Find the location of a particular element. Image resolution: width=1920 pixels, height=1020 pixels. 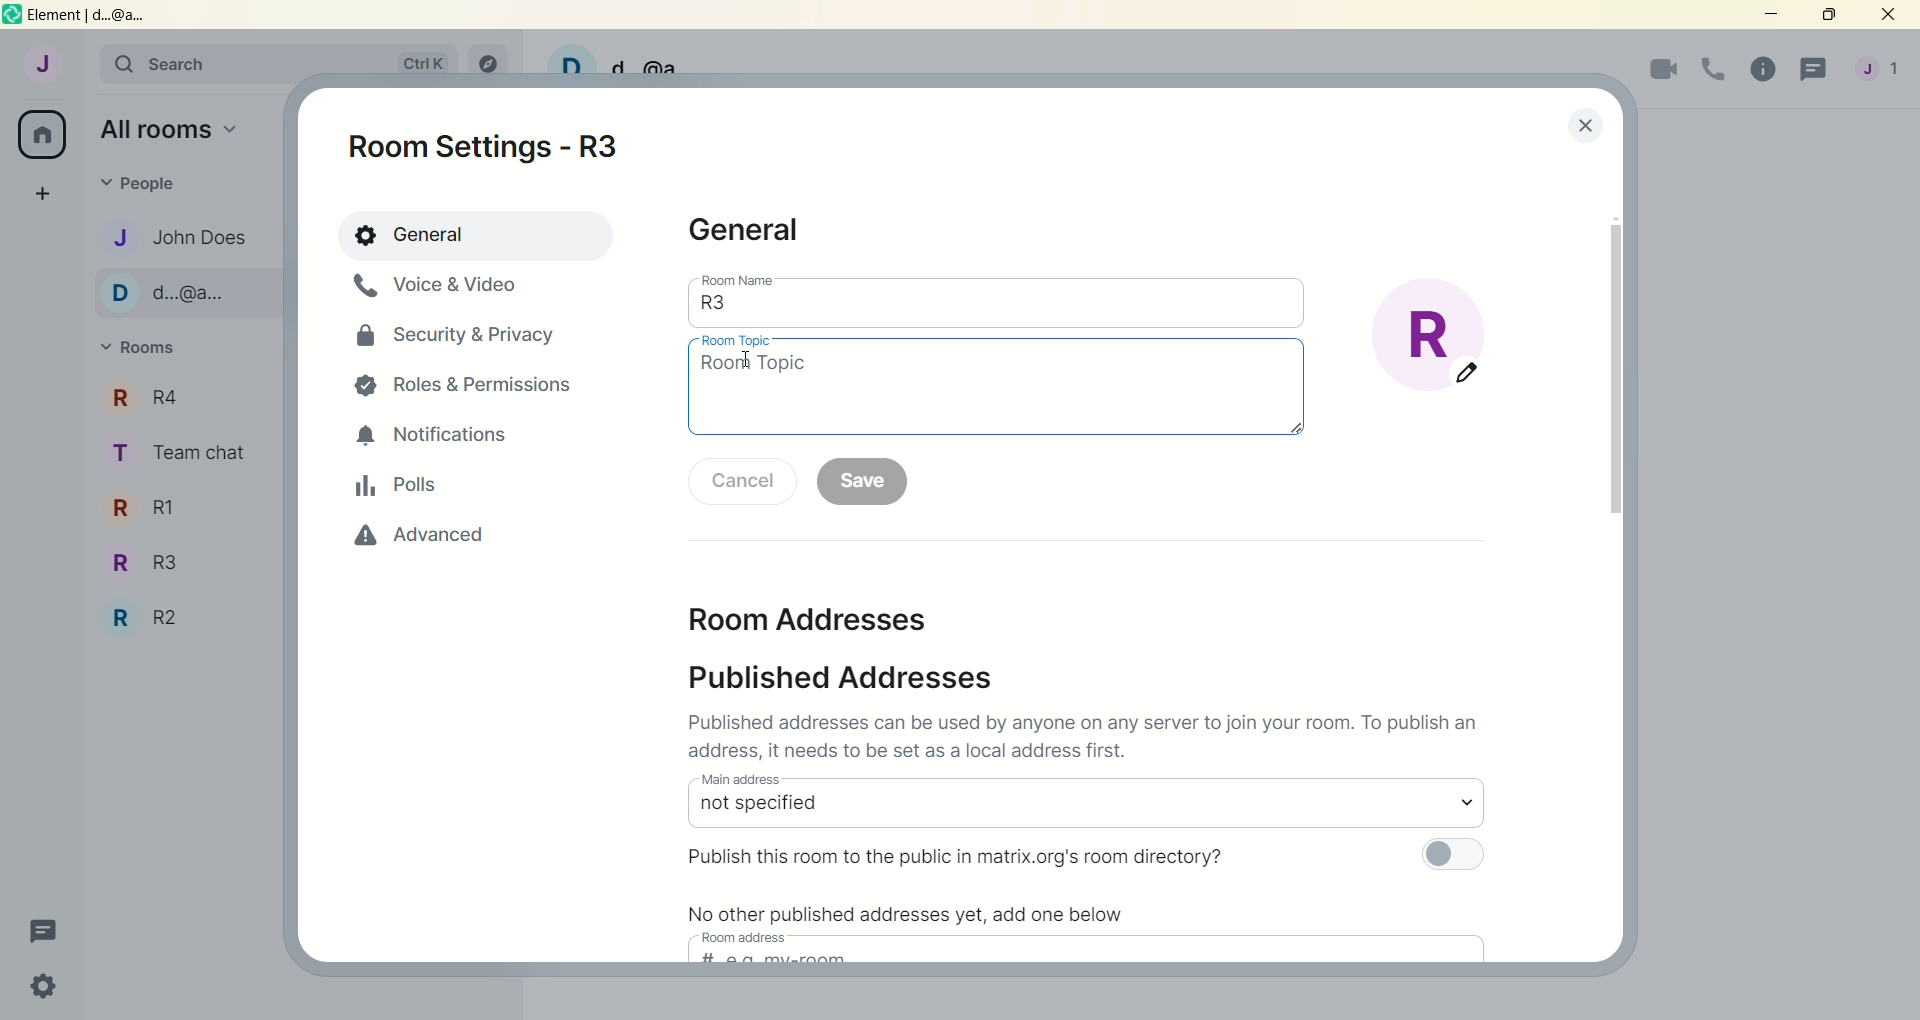

threads is located at coordinates (50, 932).